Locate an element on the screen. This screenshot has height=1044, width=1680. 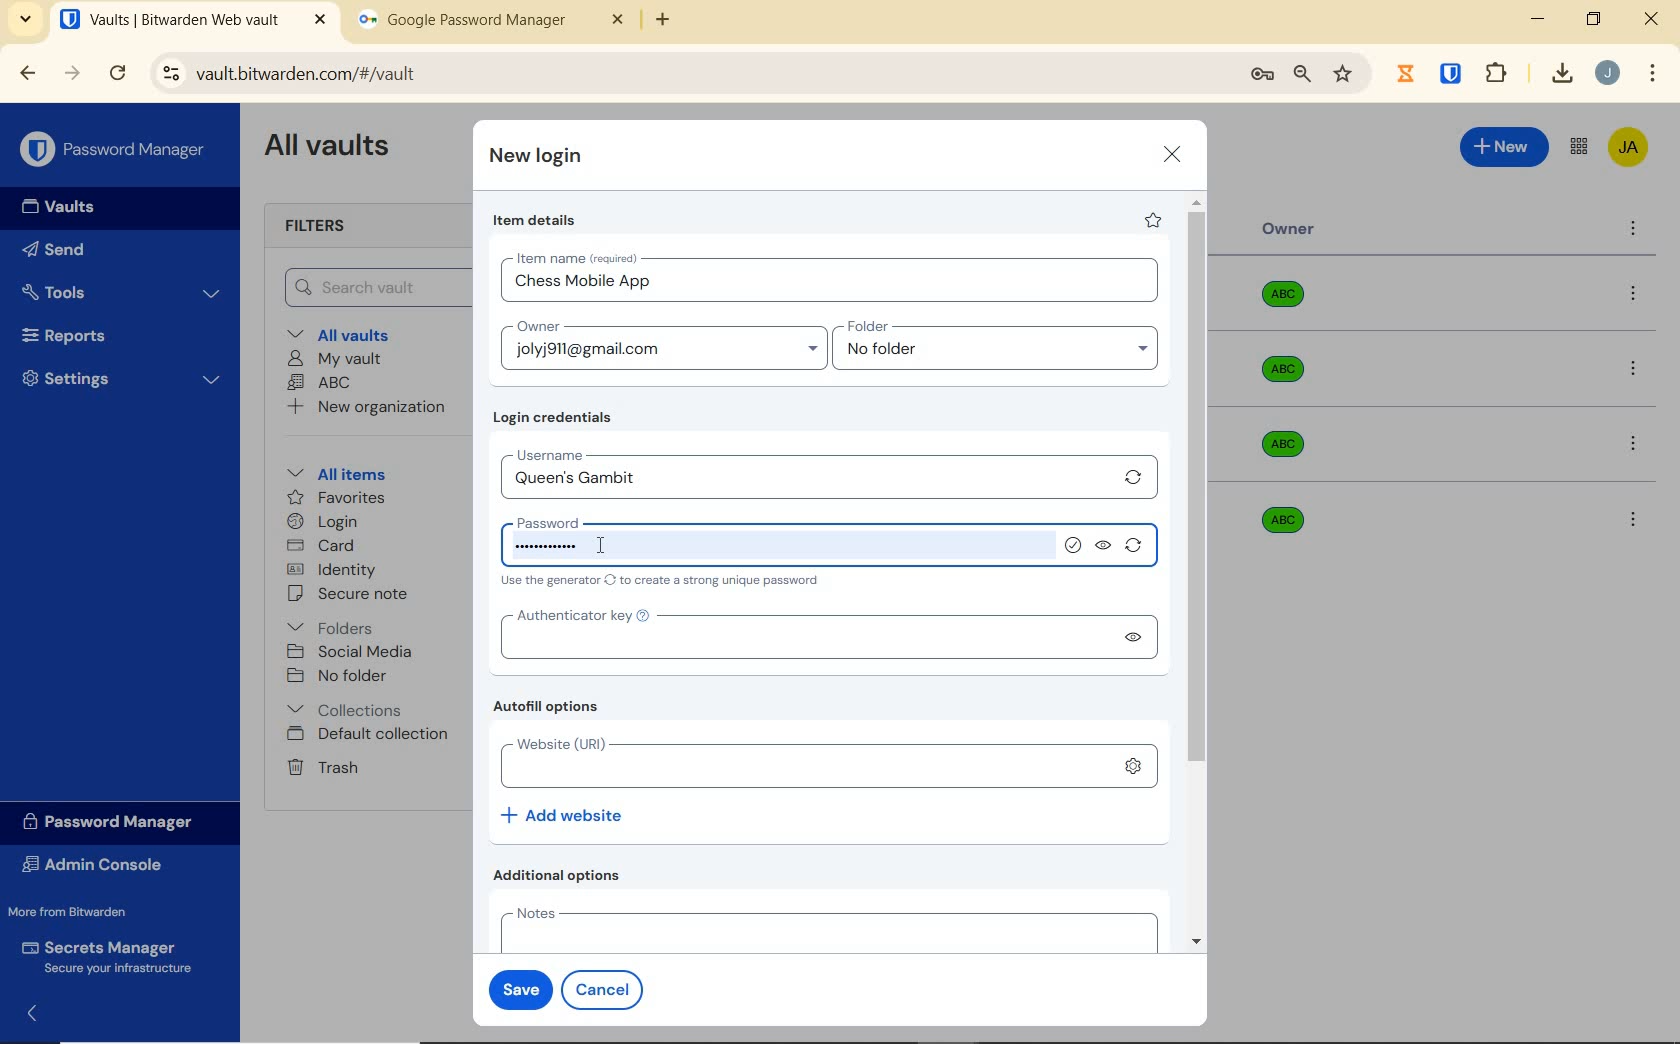
item details is located at coordinates (535, 221).